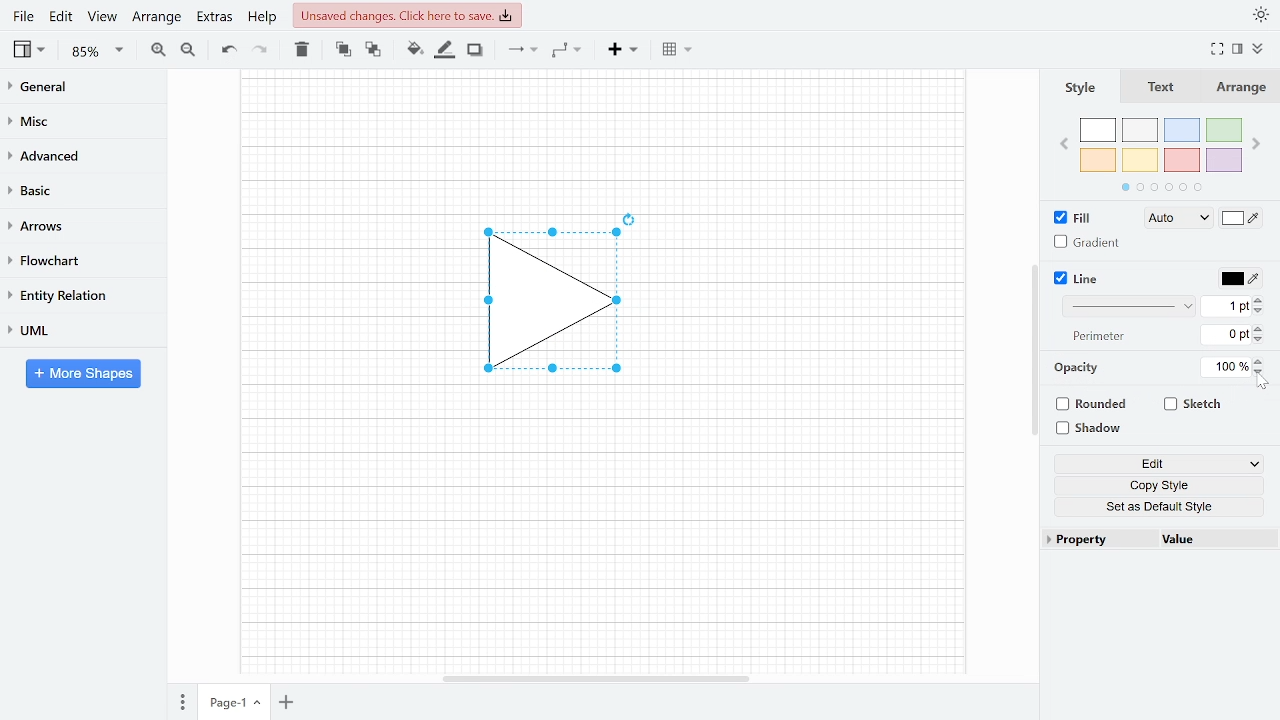 Image resolution: width=1280 pixels, height=720 pixels. What do you see at coordinates (349, 302) in the screenshot?
I see `workspace` at bounding box center [349, 302].